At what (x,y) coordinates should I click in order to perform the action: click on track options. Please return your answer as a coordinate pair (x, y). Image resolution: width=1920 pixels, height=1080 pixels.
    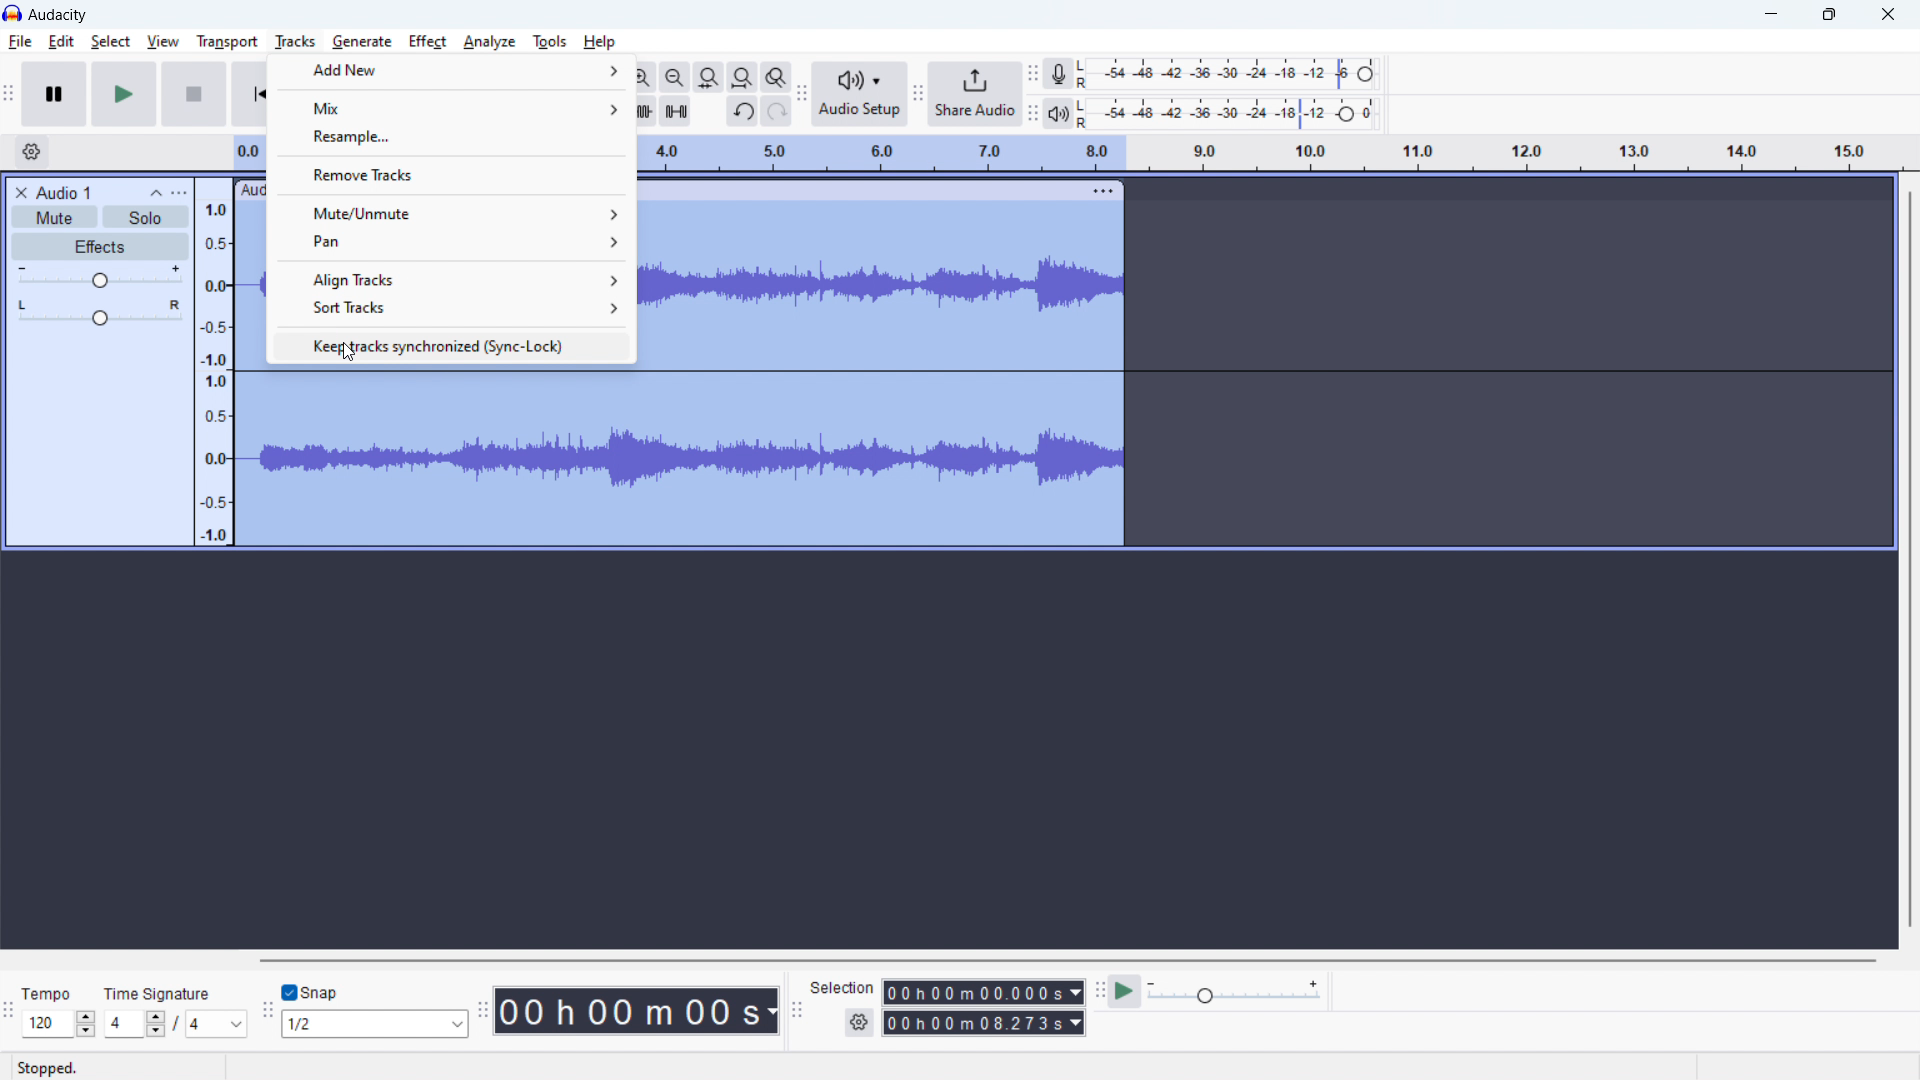
    Looking at the image, I should click on (1103, 190).